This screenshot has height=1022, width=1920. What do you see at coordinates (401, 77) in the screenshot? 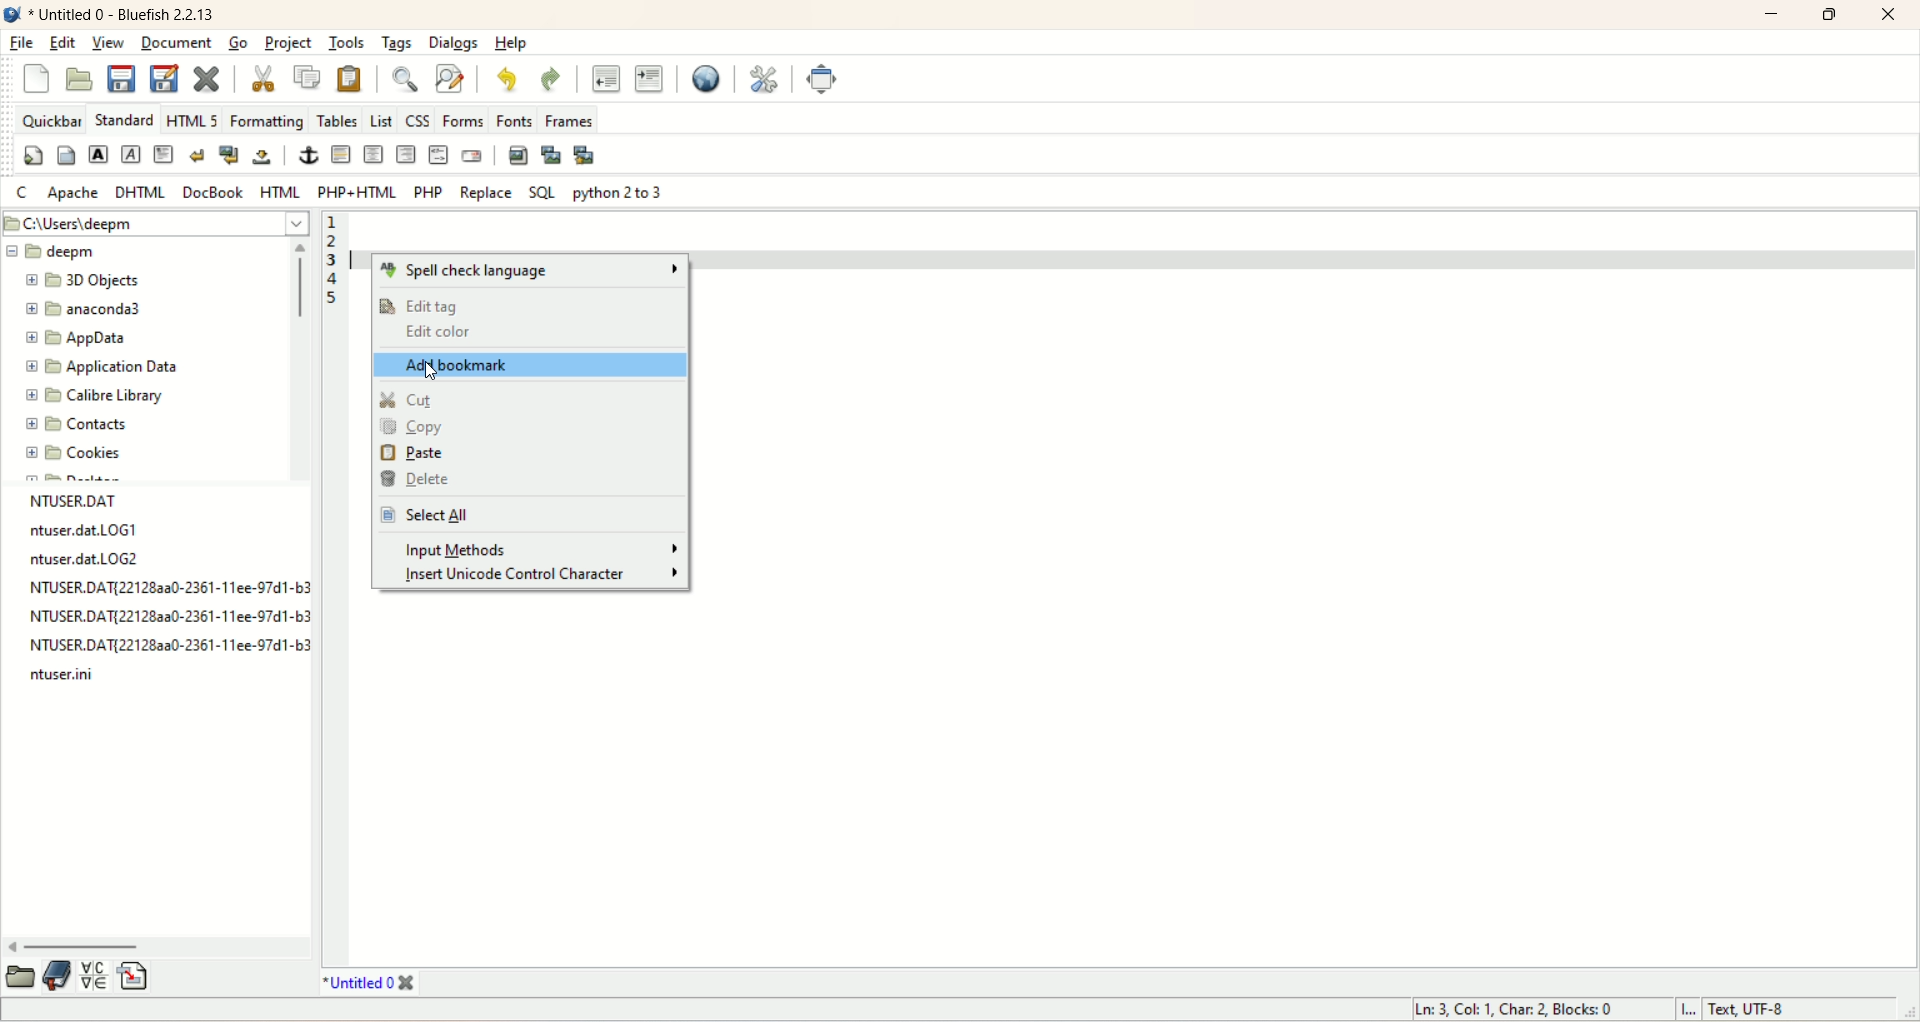
I see `show find bar` at bounding box center [401, 77].